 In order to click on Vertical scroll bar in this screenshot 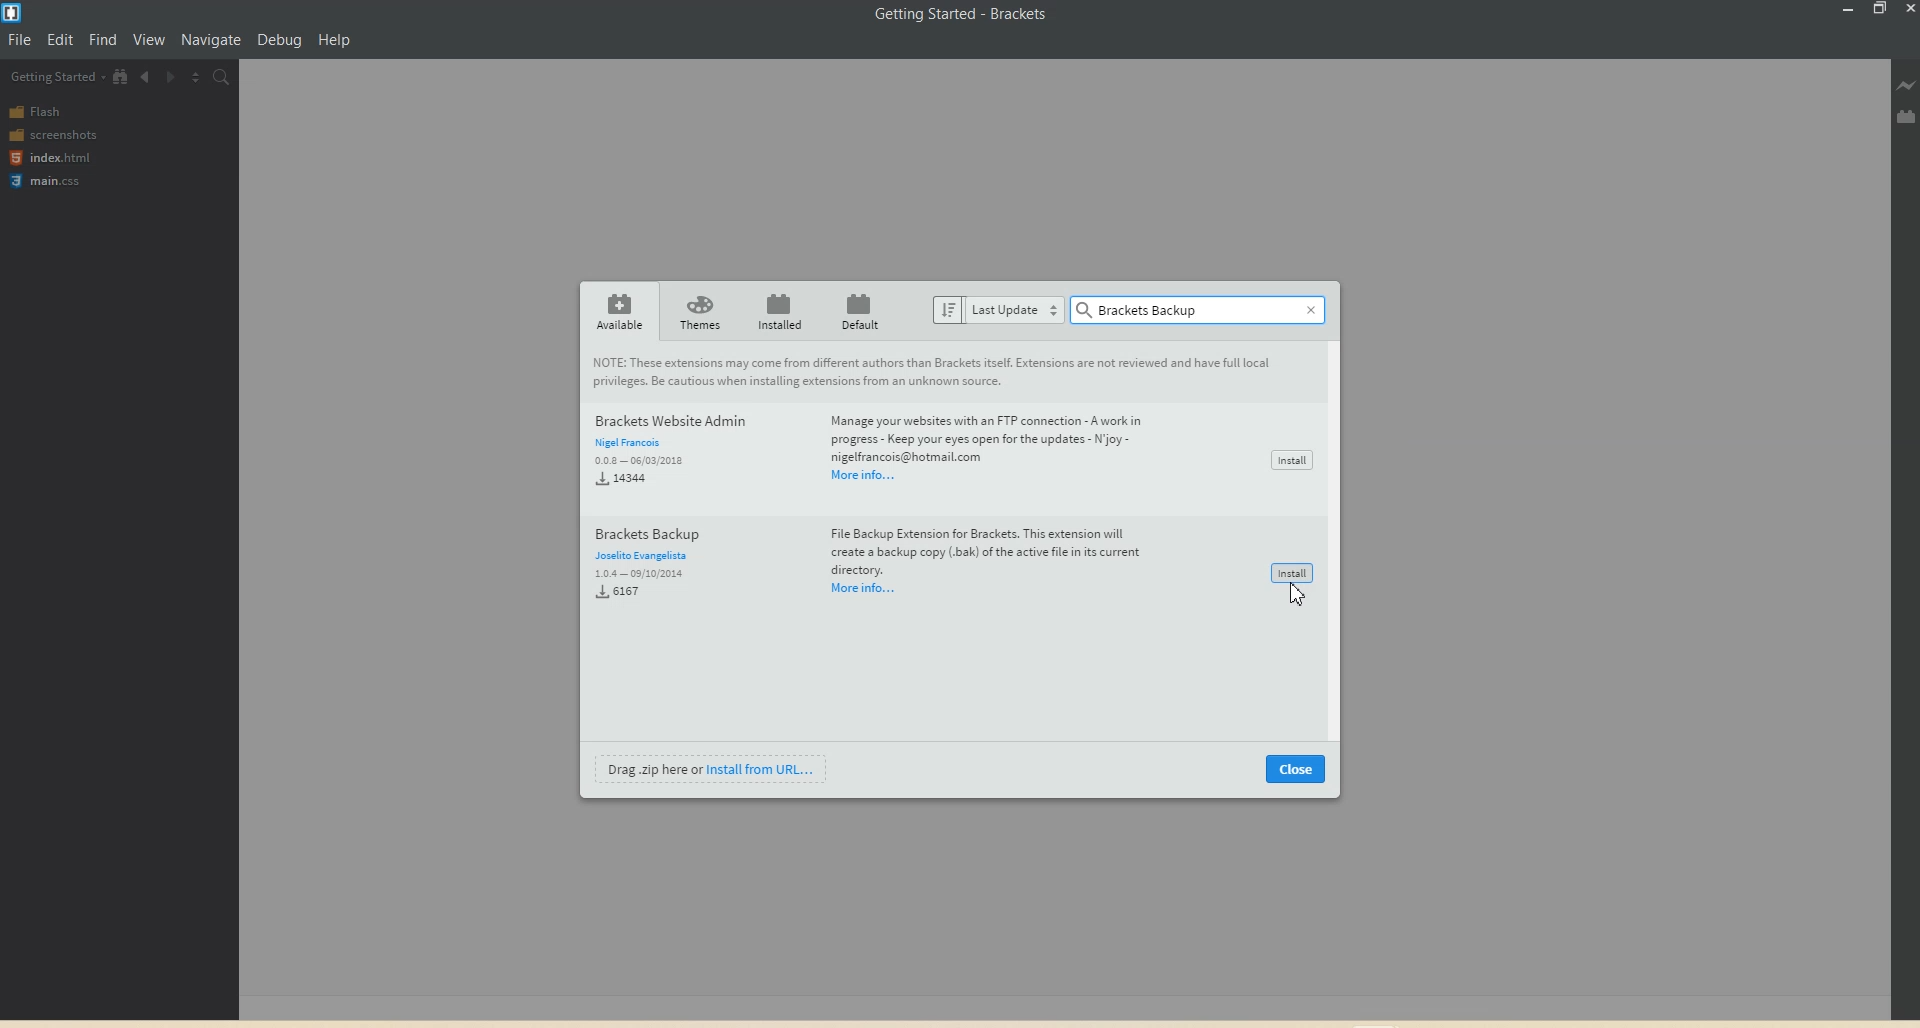, I will do `click(1339, 542)`.